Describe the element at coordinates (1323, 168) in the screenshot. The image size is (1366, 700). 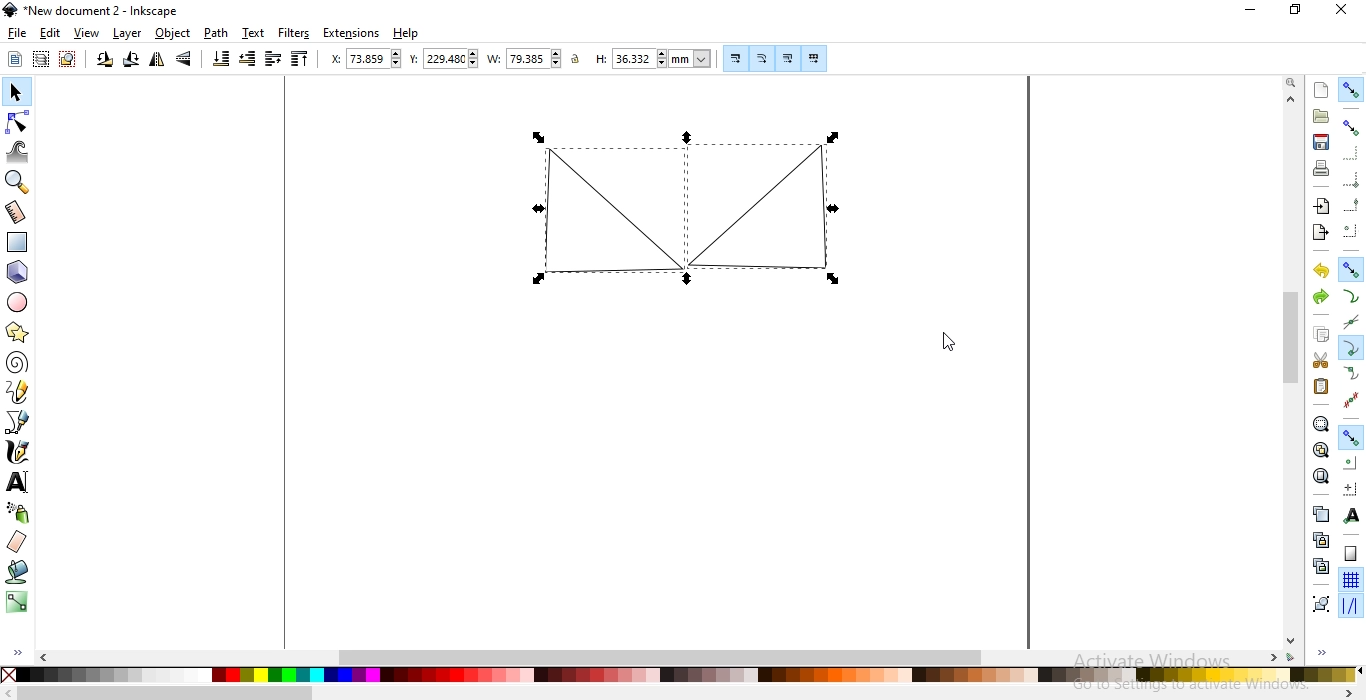
I see `print document` at that location.